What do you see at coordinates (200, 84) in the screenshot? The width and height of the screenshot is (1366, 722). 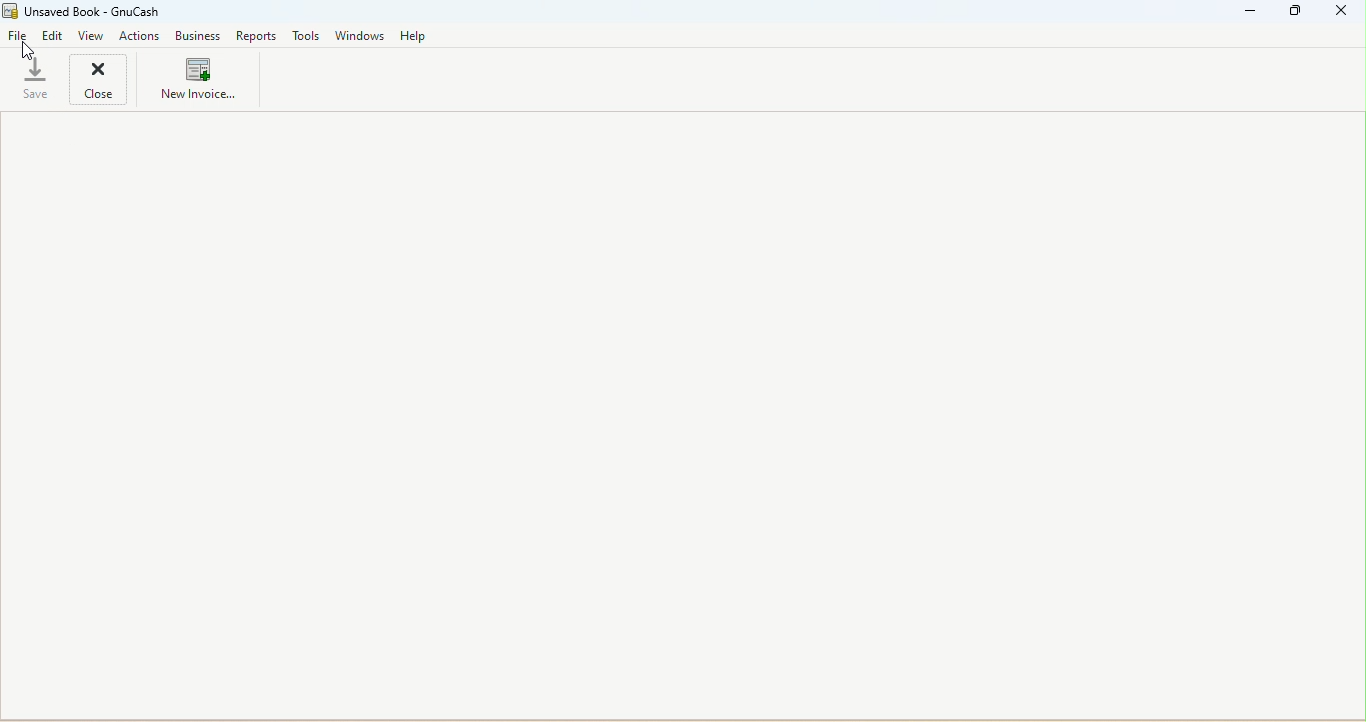 I see `New invoices` at bounding box center [200, 84].